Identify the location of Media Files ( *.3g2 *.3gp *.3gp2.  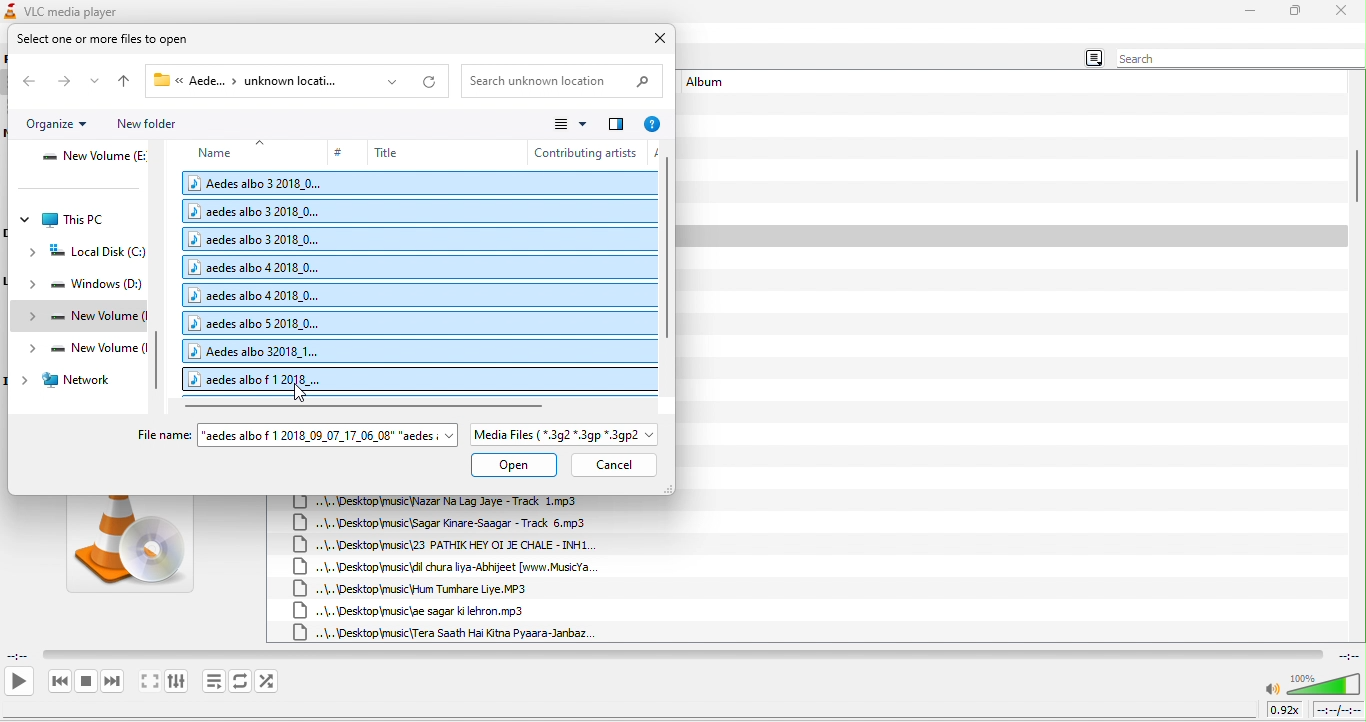
(565, 435).